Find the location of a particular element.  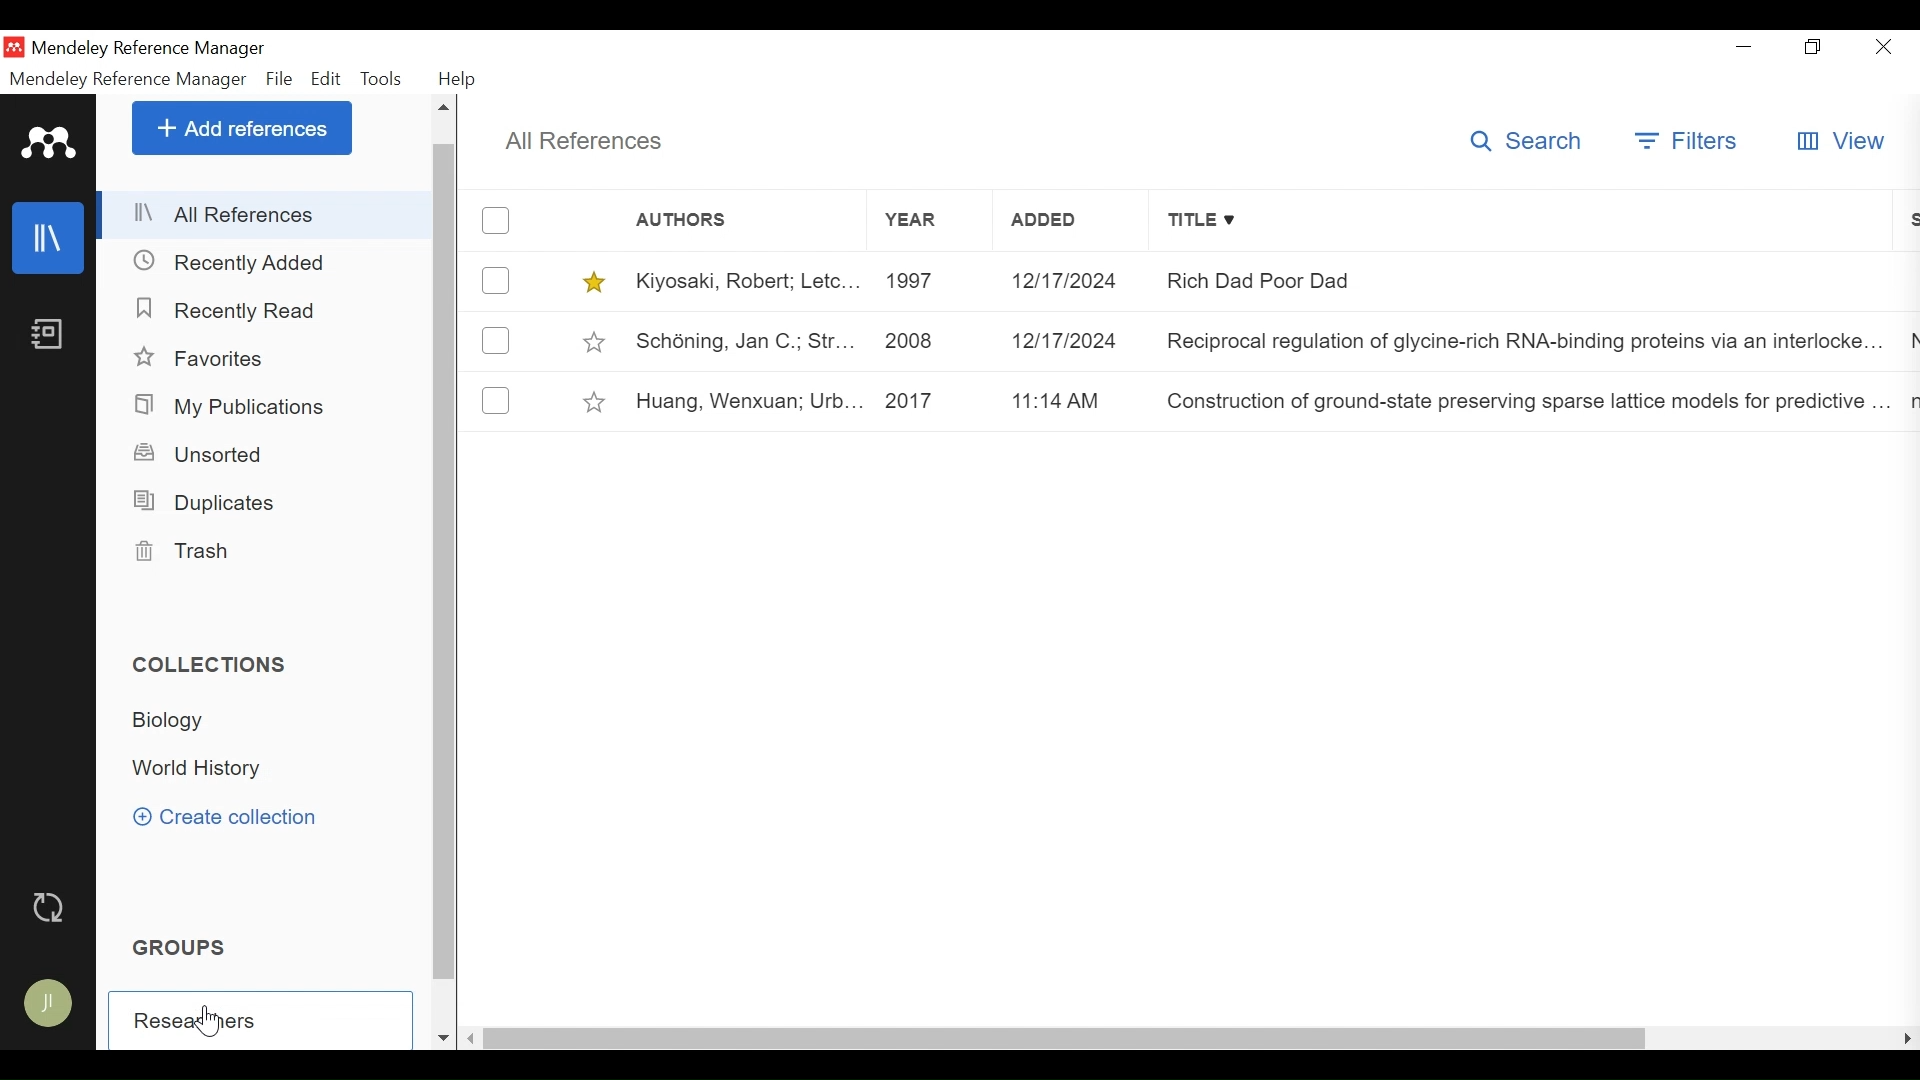

Avatar is located at coordinates (50, 1005).